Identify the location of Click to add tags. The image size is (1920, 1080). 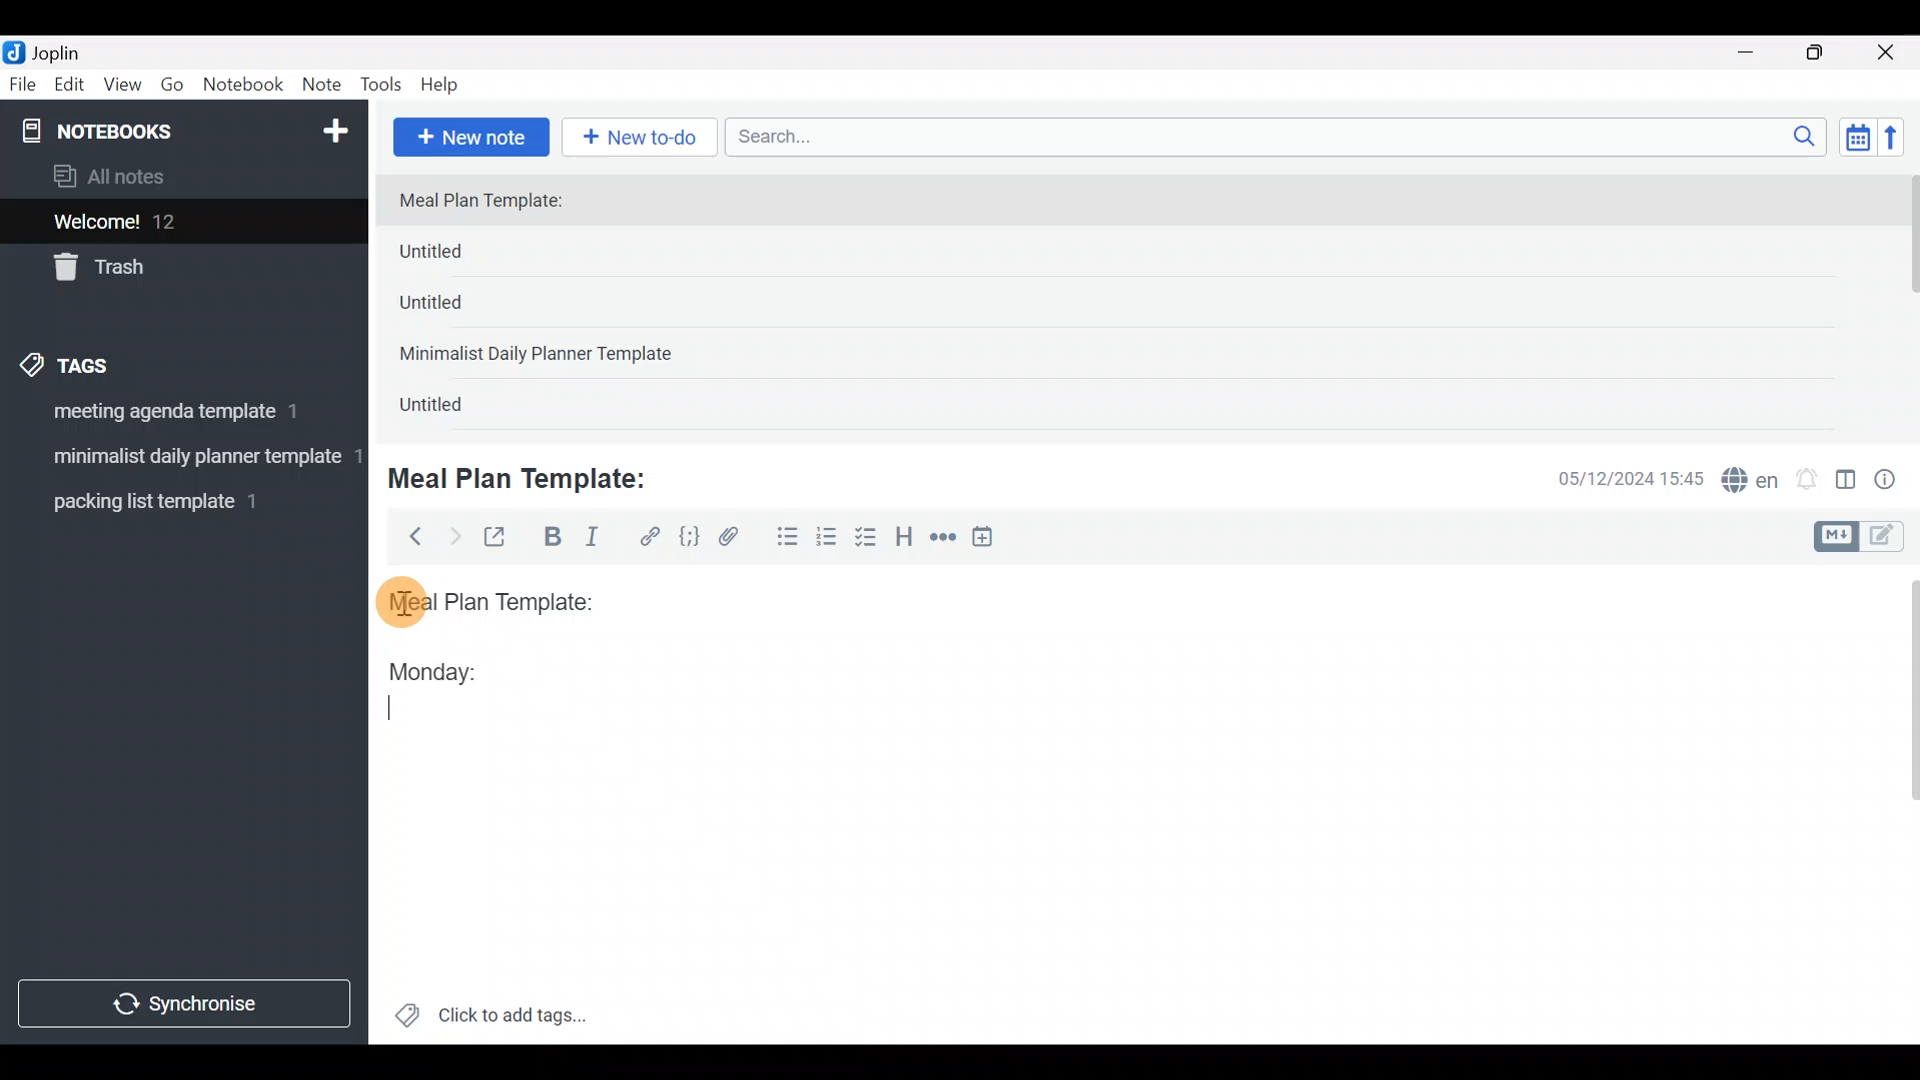
(490, 1022).